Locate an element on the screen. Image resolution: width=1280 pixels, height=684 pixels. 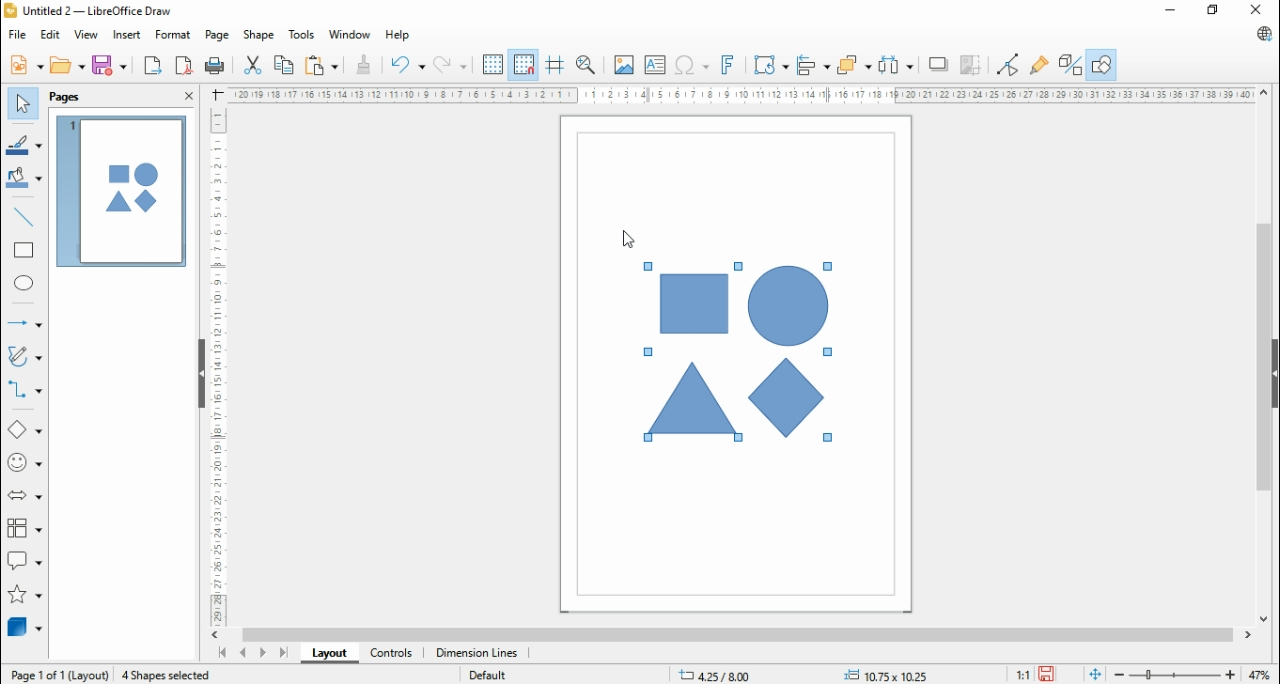
ellipse is located at coordinates (26, 285).